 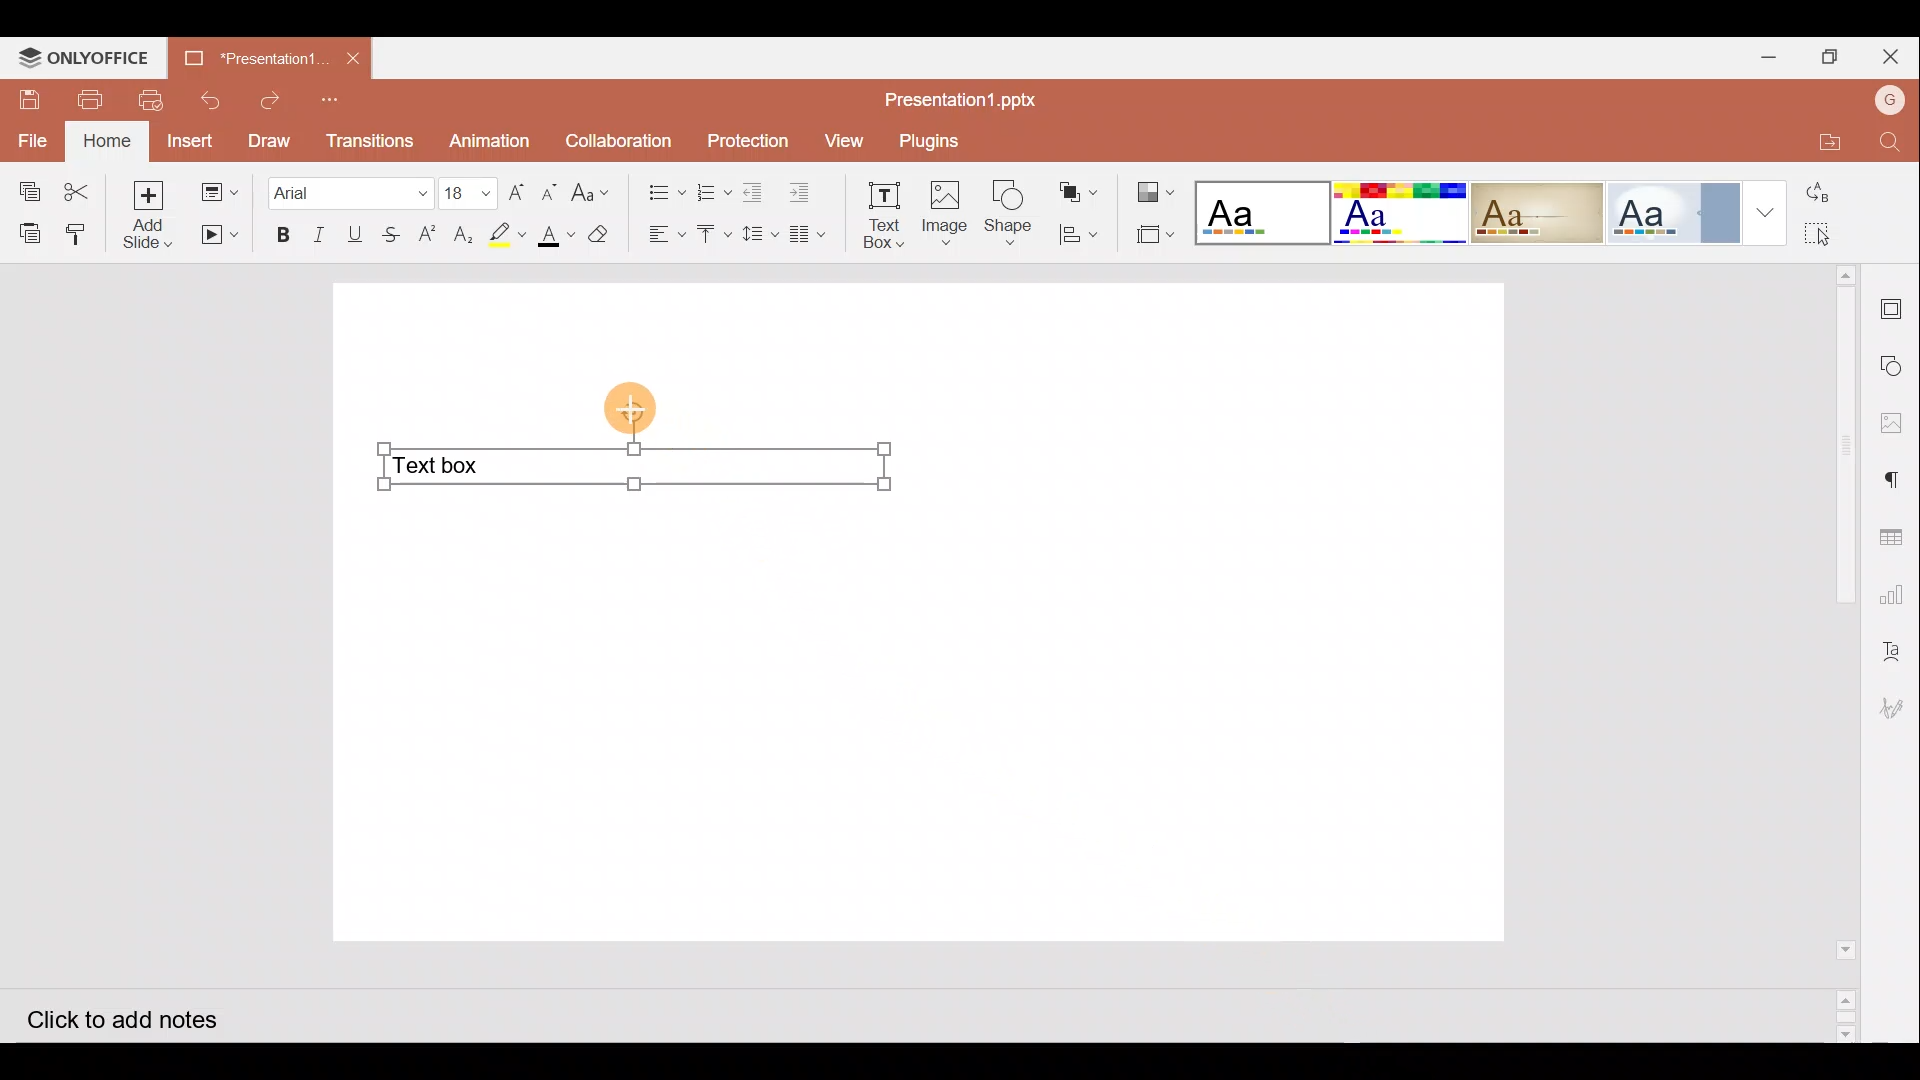 What do you see at coordinates (82, 99) in the screenshot?
I see `Print file` at bounding box center [82, 99].